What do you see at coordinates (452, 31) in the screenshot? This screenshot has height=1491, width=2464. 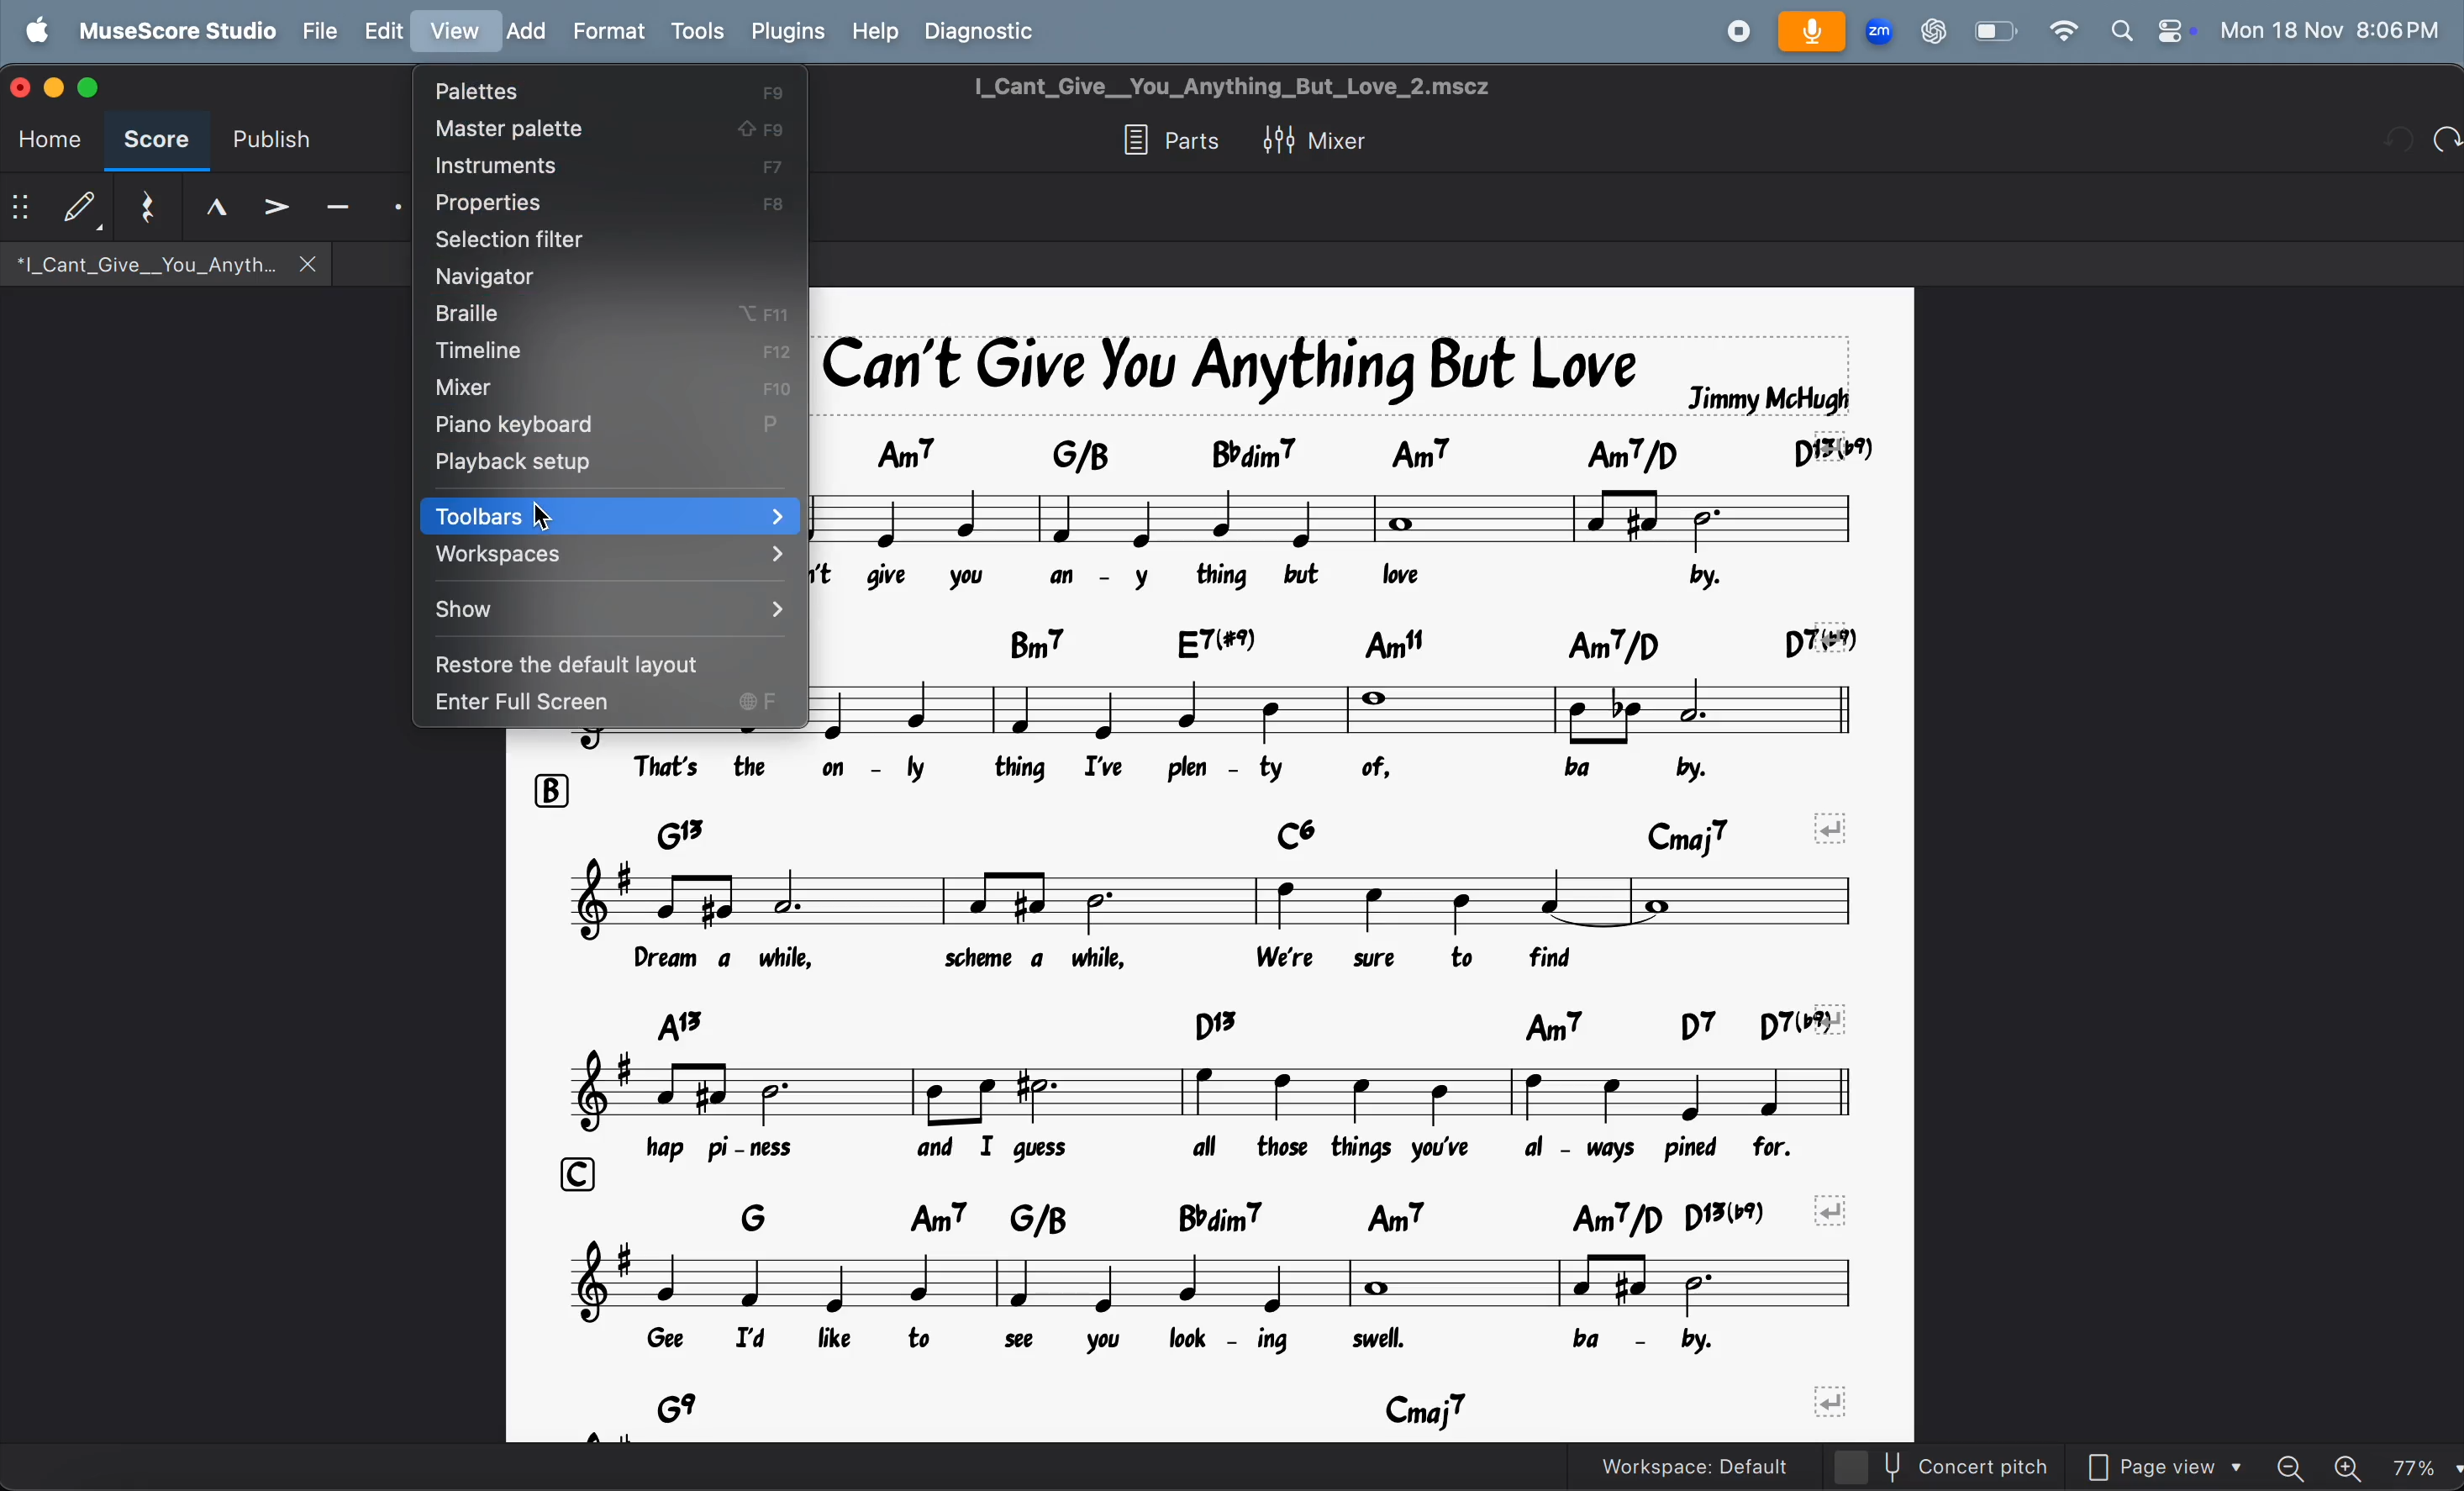 I see `view` at bounding box center [452, 31].